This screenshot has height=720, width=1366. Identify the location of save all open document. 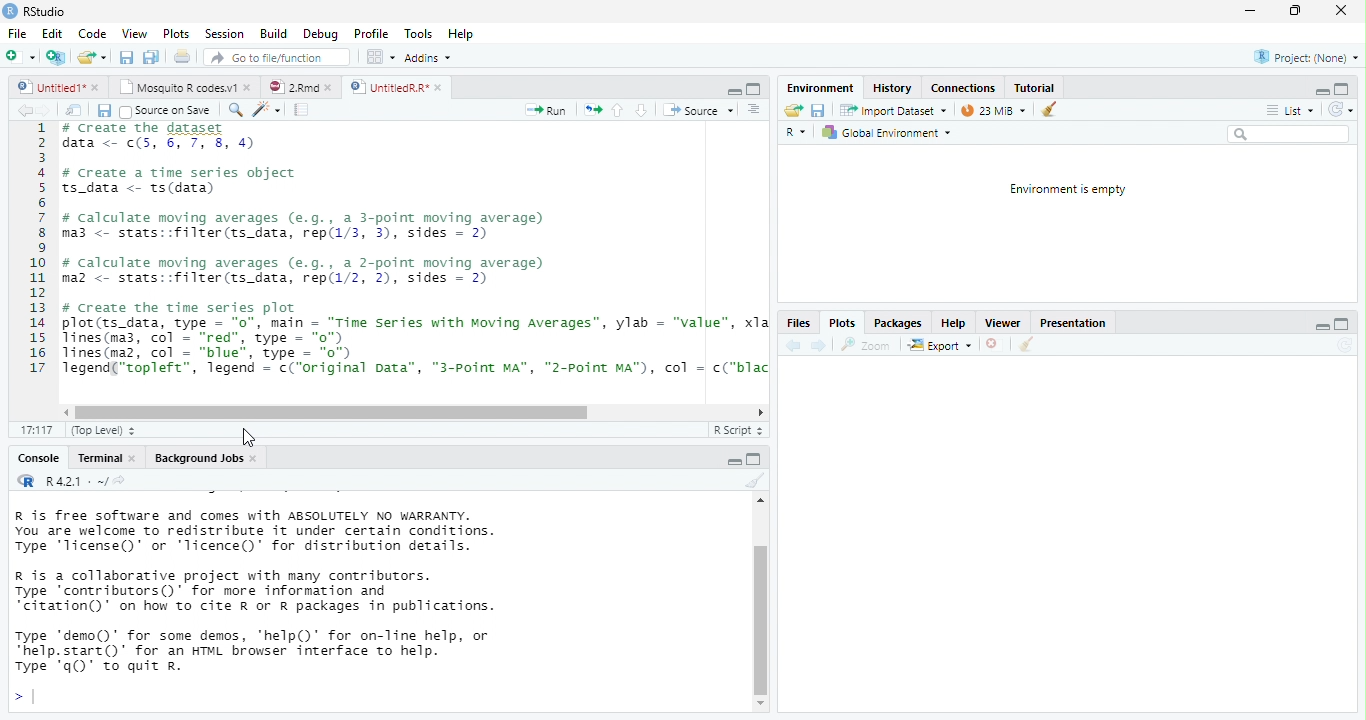
(126, 57).